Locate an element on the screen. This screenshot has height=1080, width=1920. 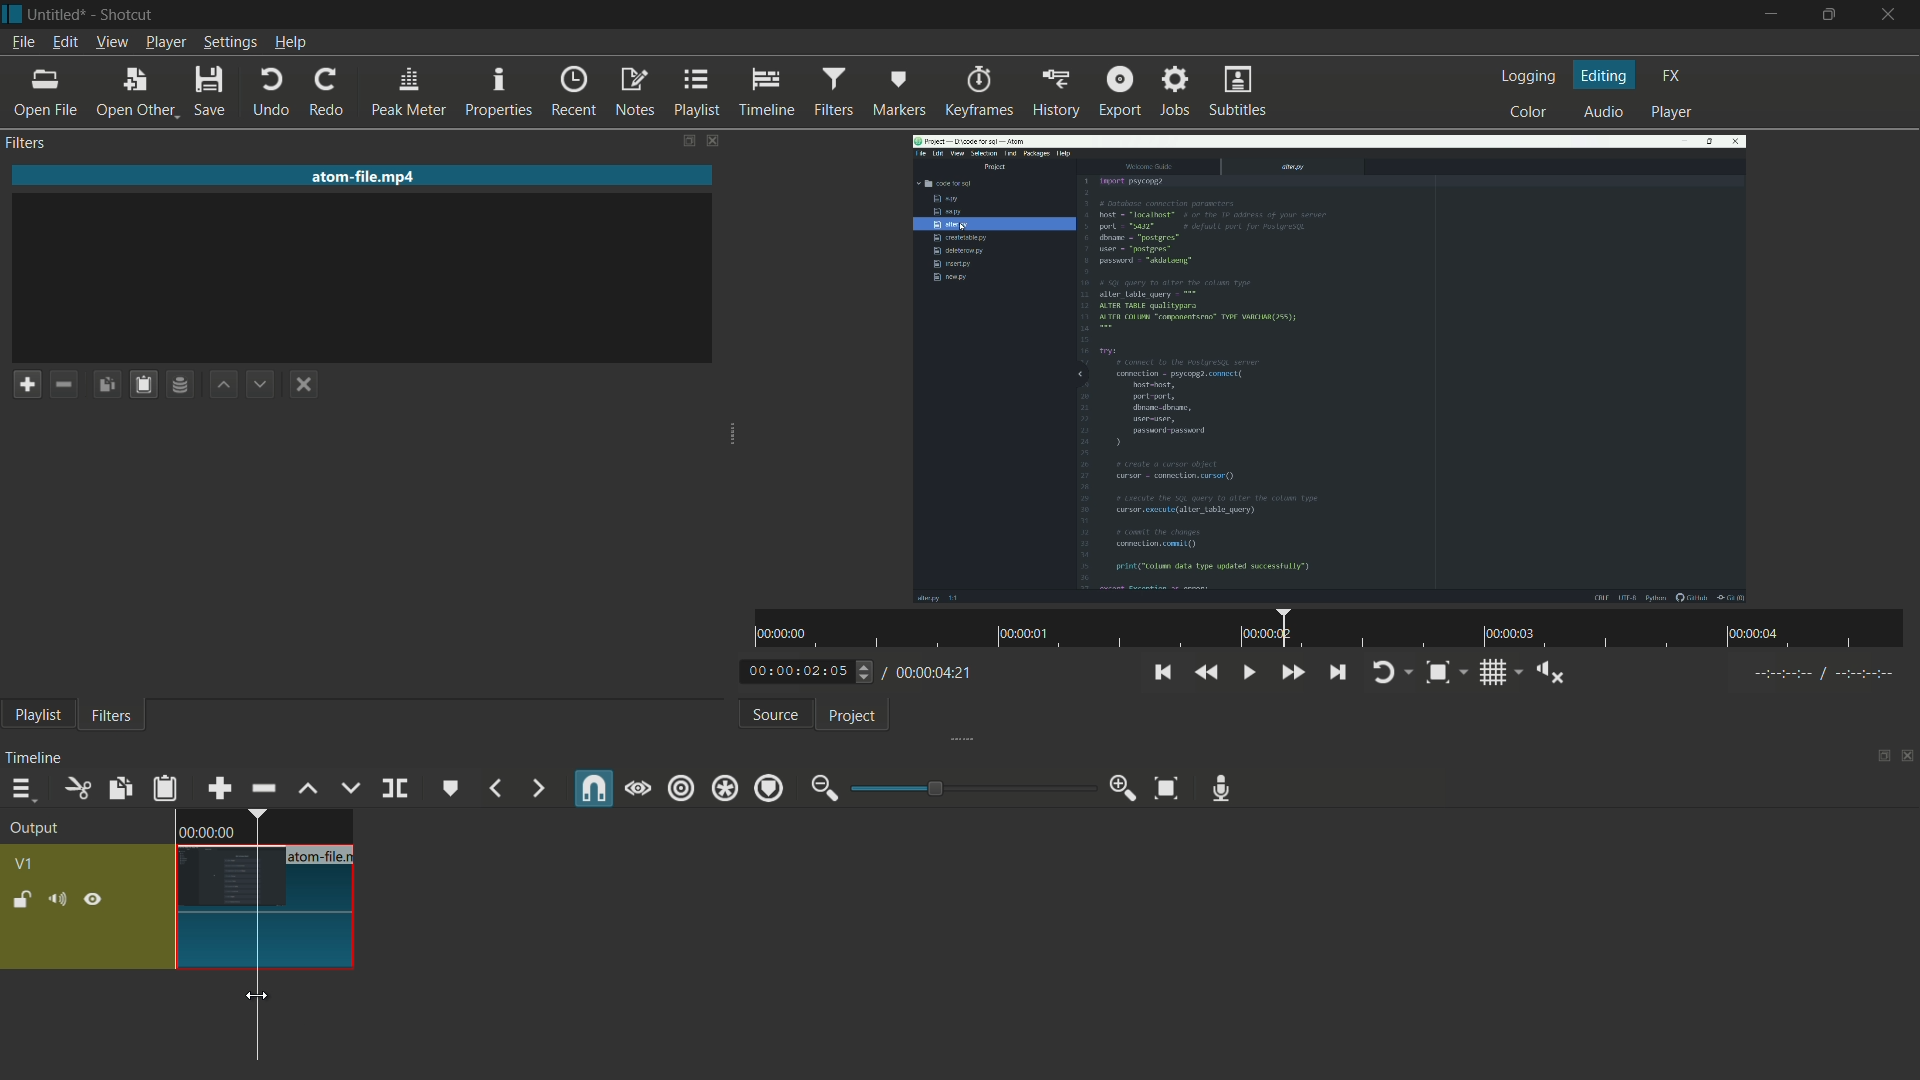
quickly play forward is located at coordinates (1291, 673).